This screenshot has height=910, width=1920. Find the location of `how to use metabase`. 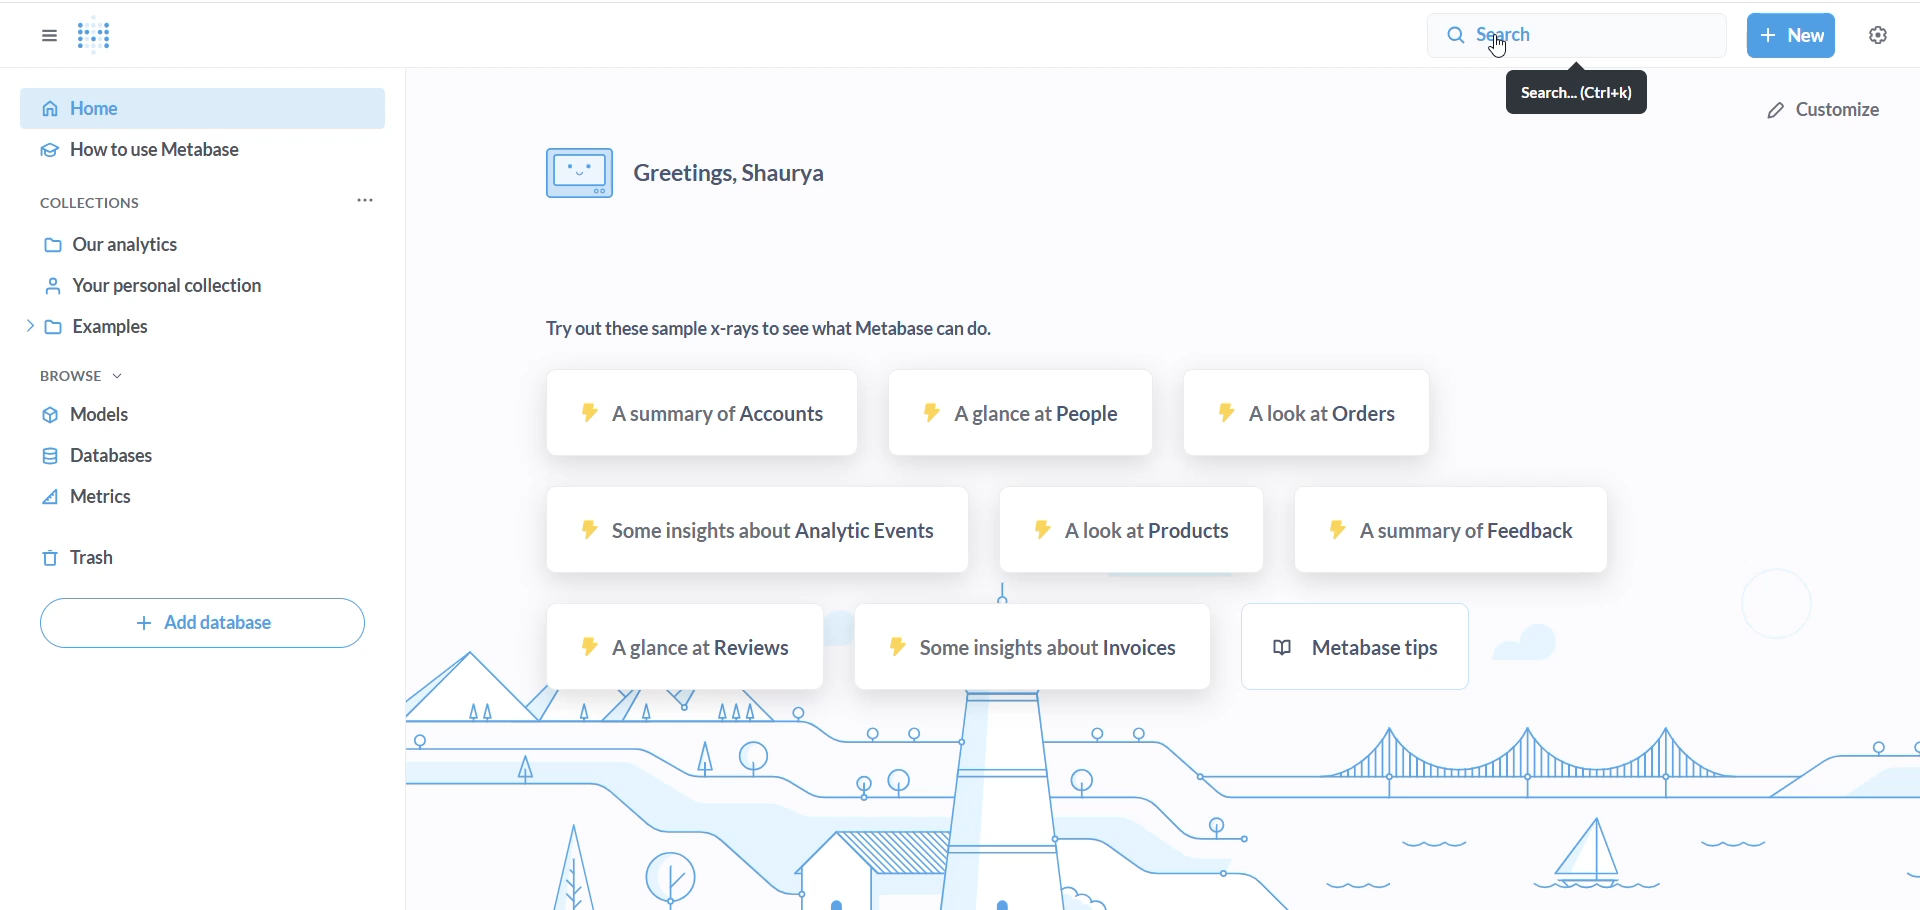

how to use metabase is located at coordinates (194, 150).